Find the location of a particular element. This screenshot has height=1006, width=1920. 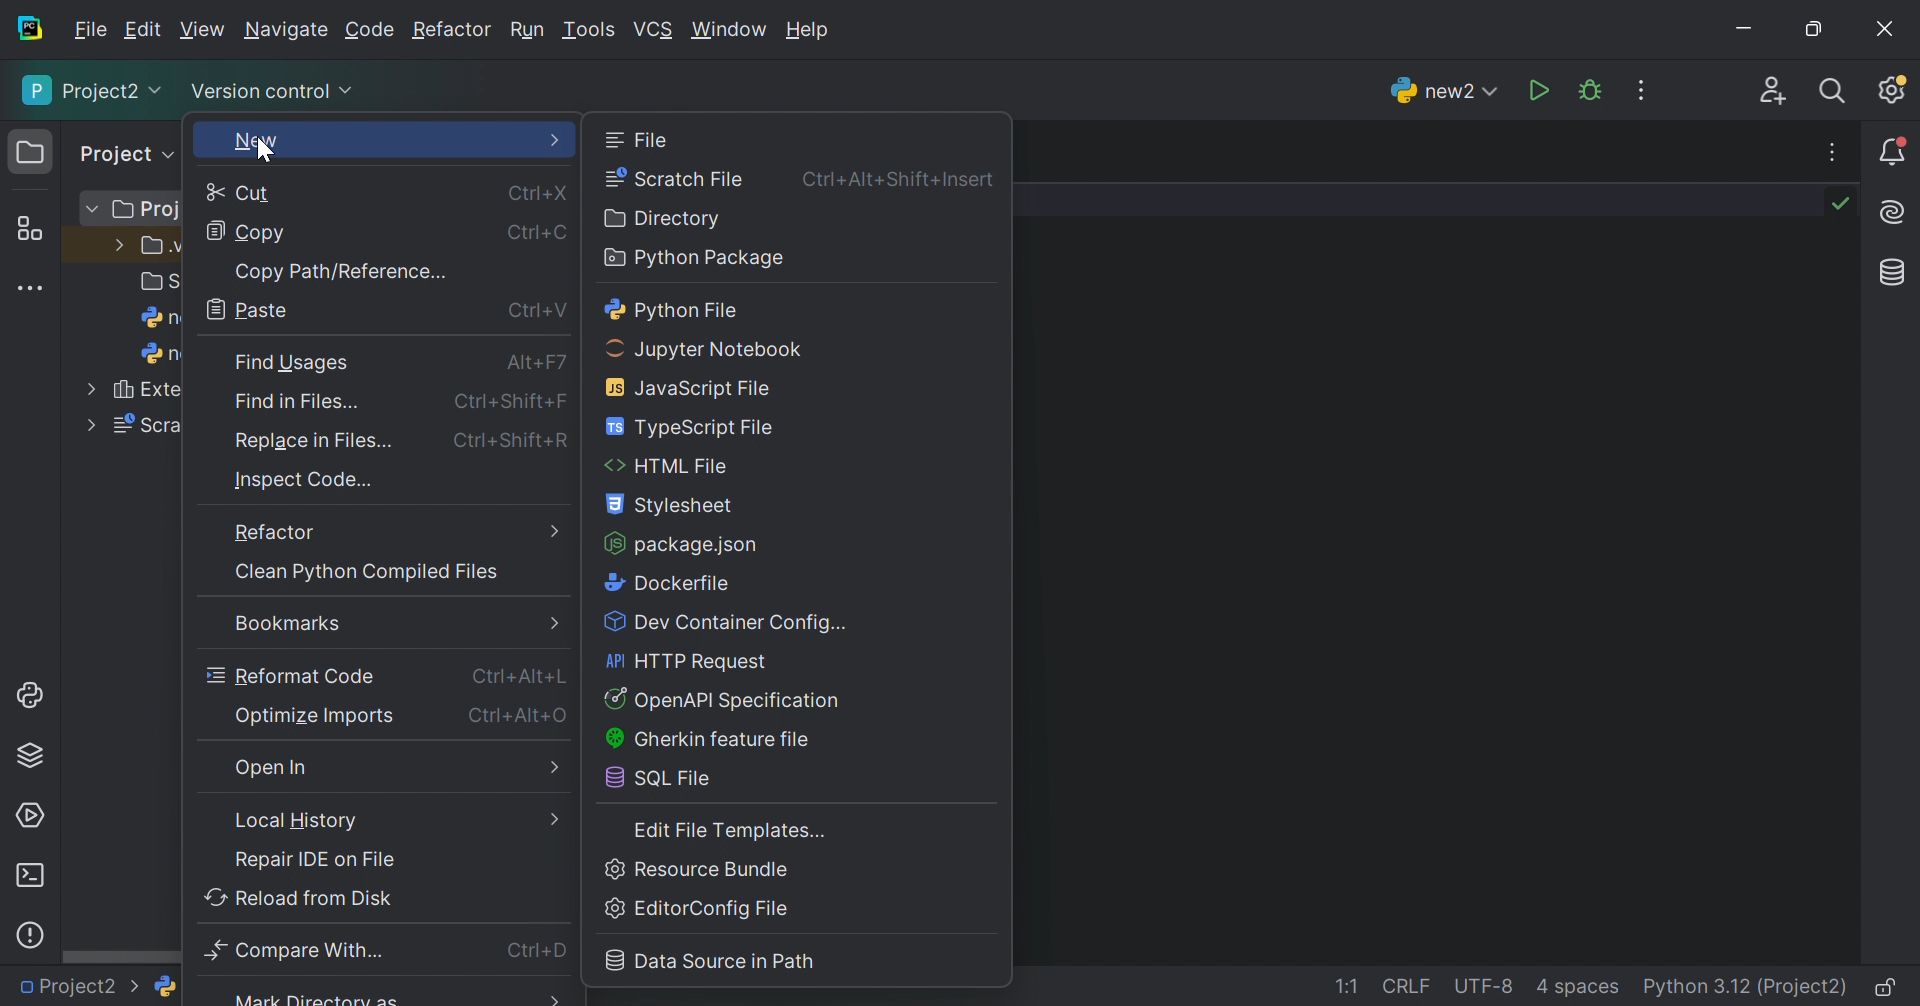

Python console is located at coordinates (27, 695).